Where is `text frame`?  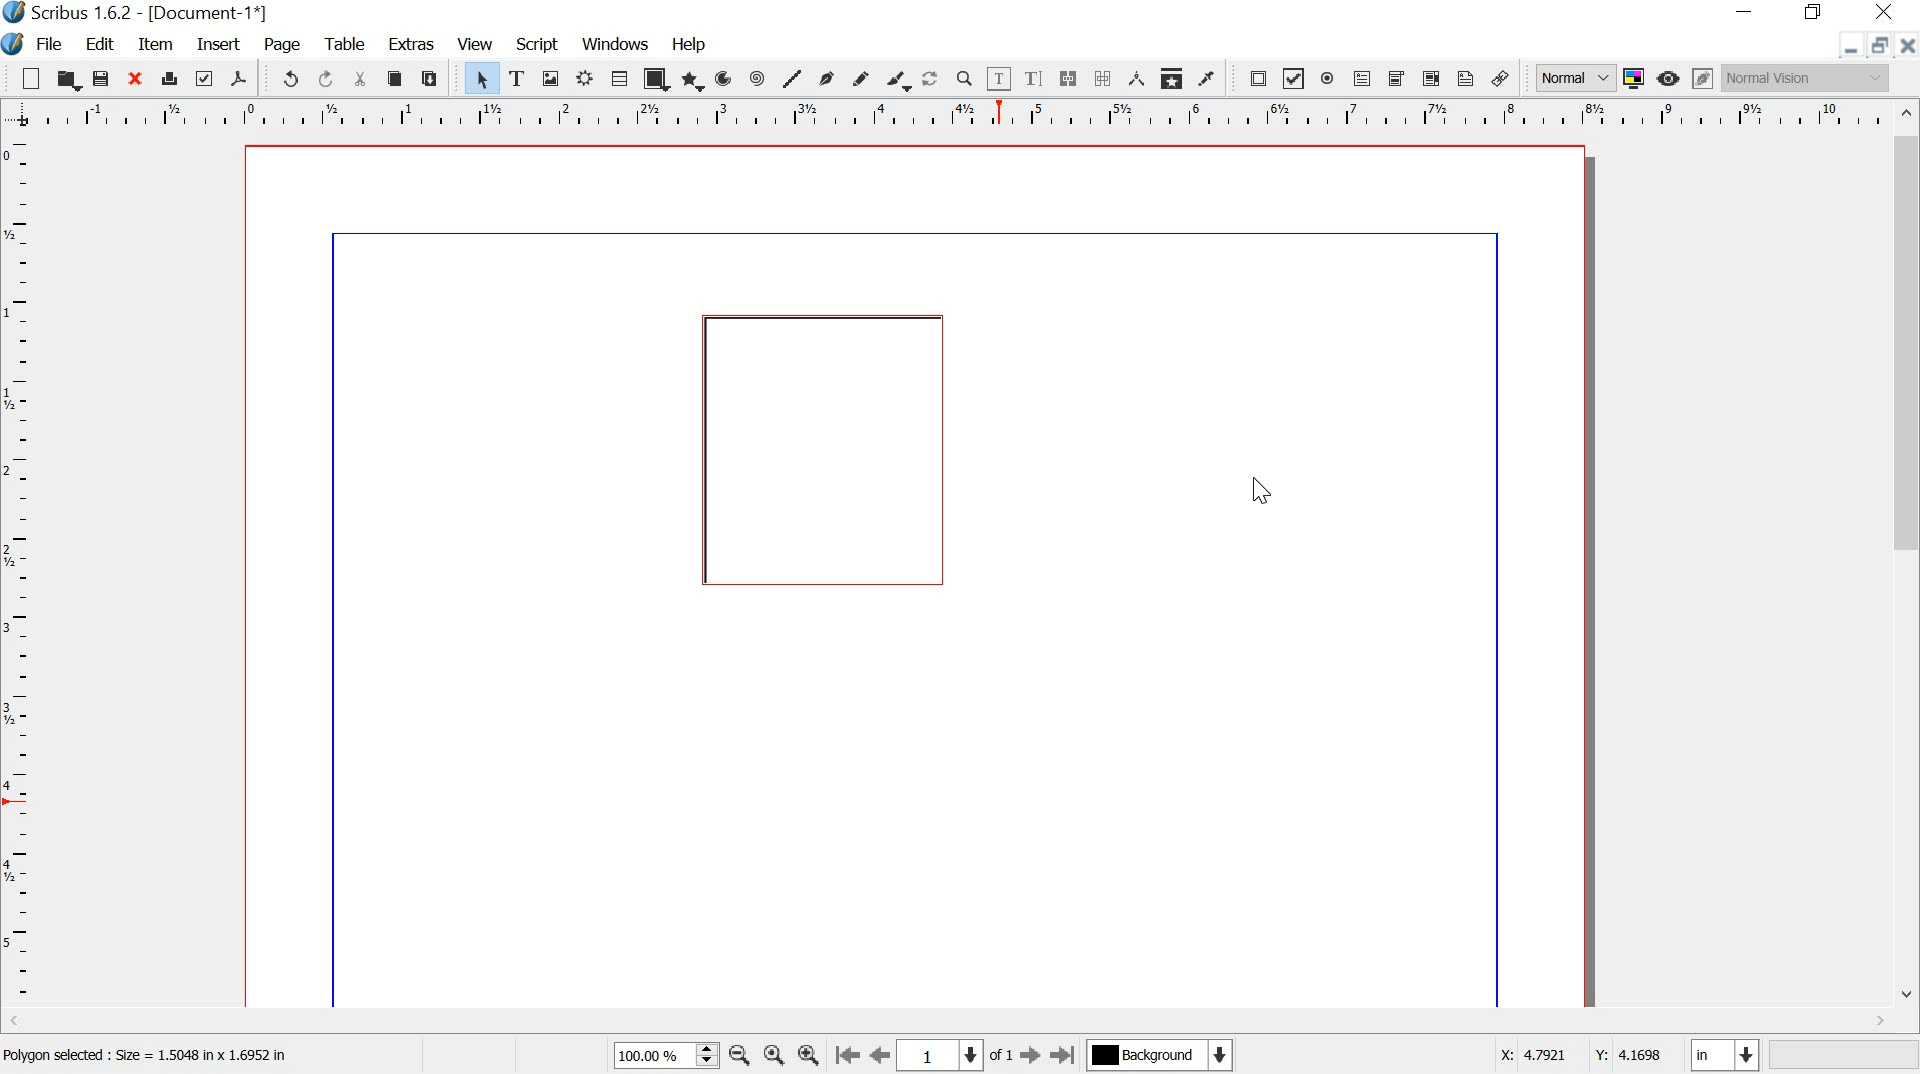 text frame is located at coordinates (522, 79).